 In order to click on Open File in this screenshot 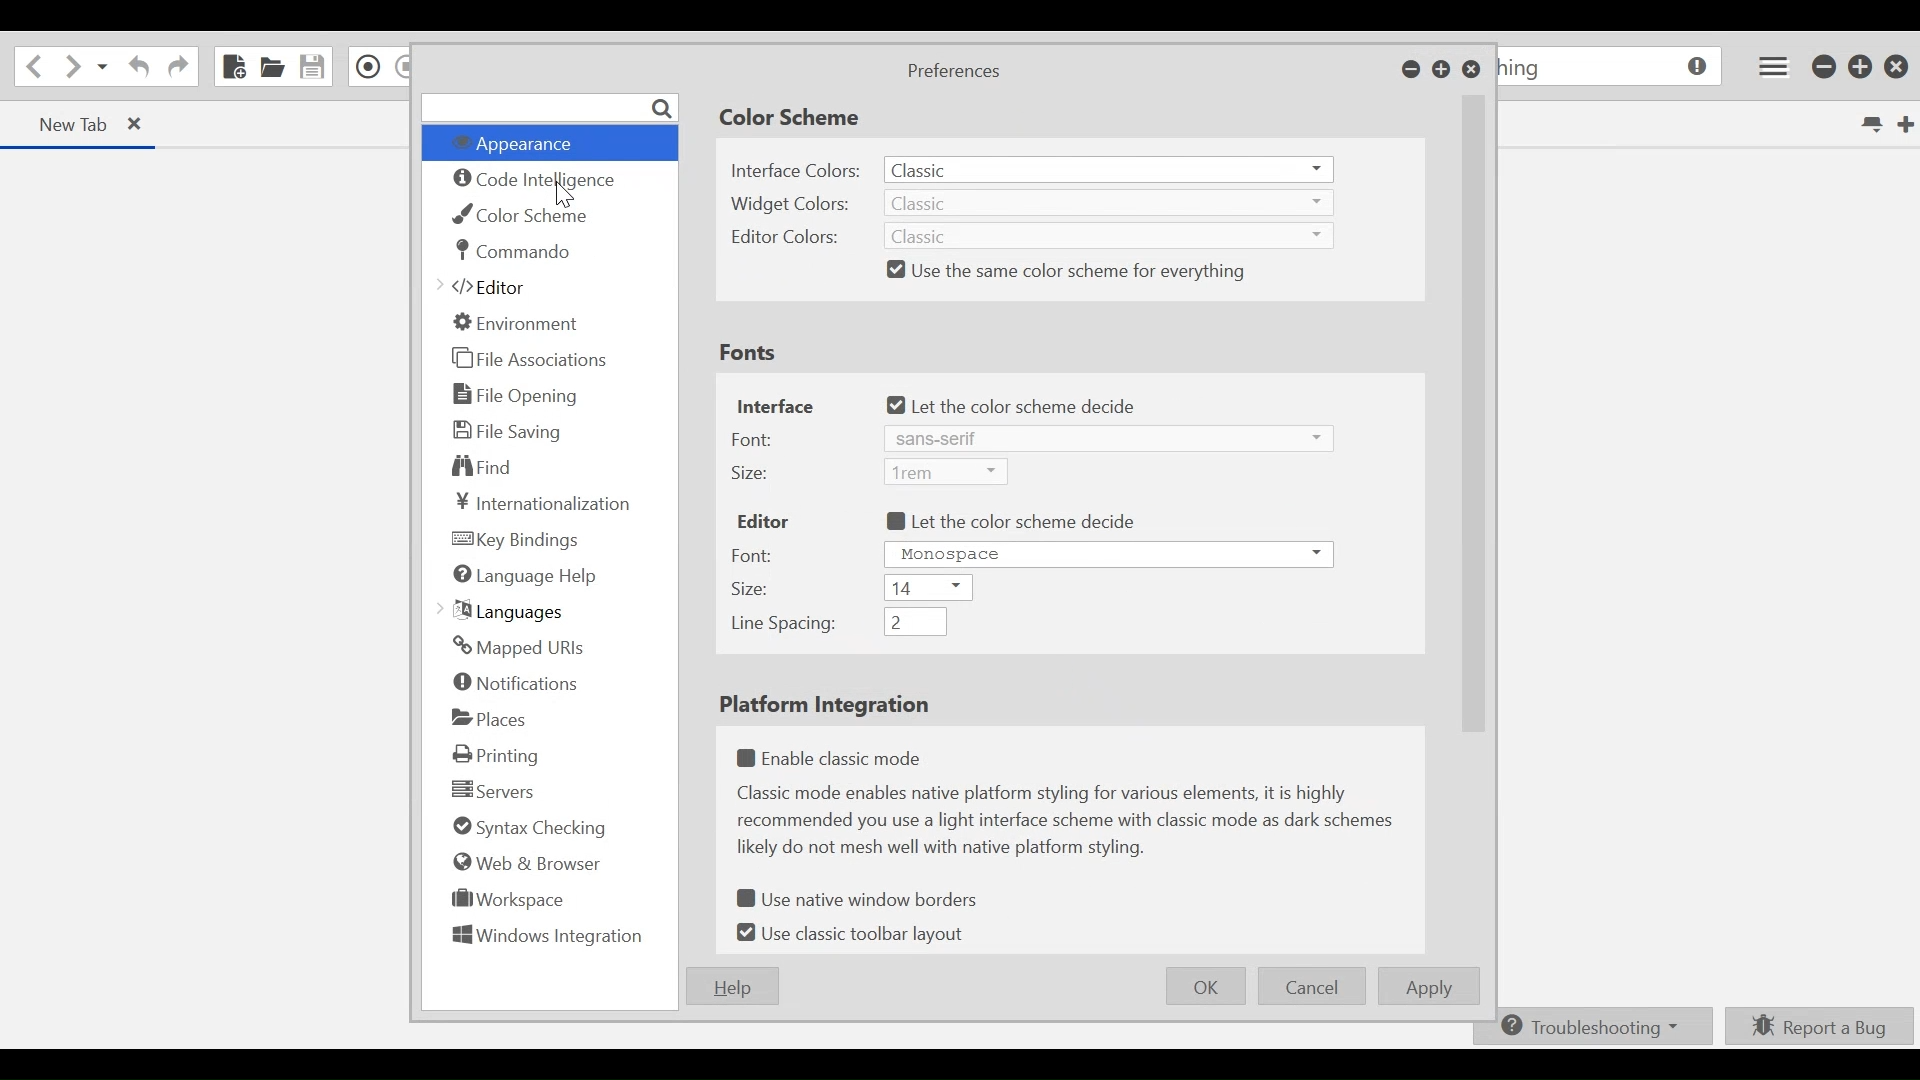, I will do `click(273, 68)`.